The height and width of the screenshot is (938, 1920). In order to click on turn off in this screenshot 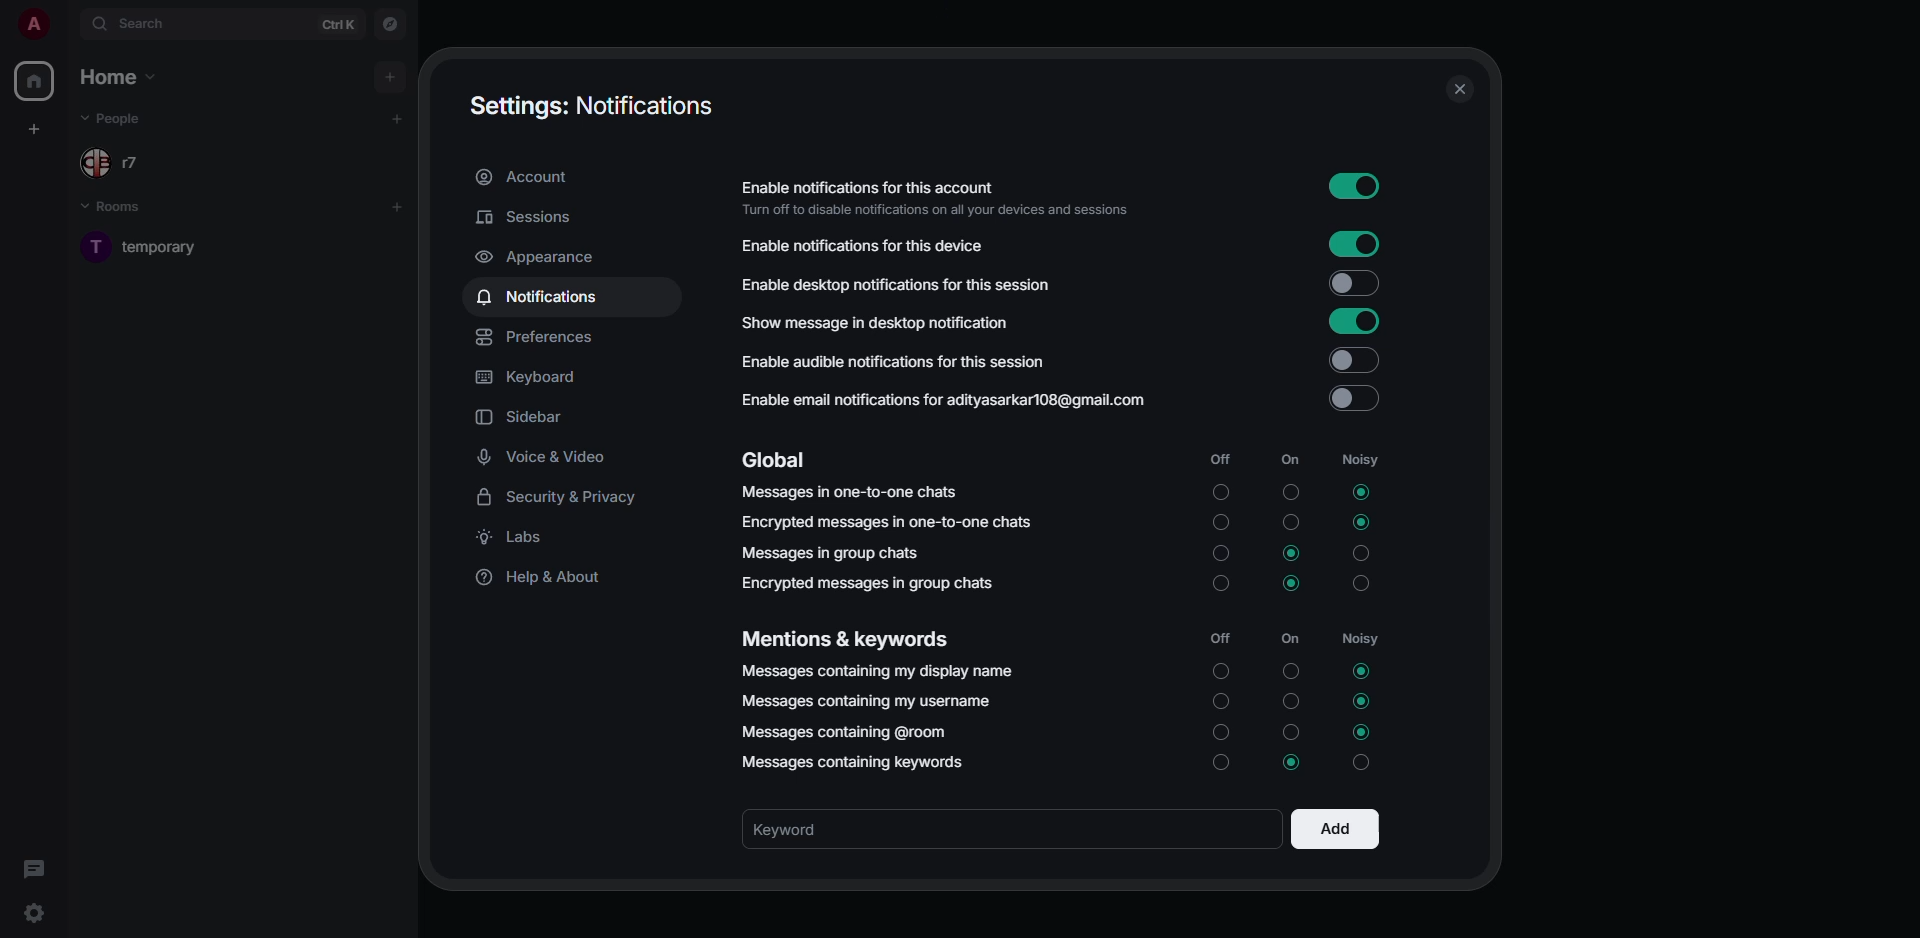, I will do `click(1291, 524)`.